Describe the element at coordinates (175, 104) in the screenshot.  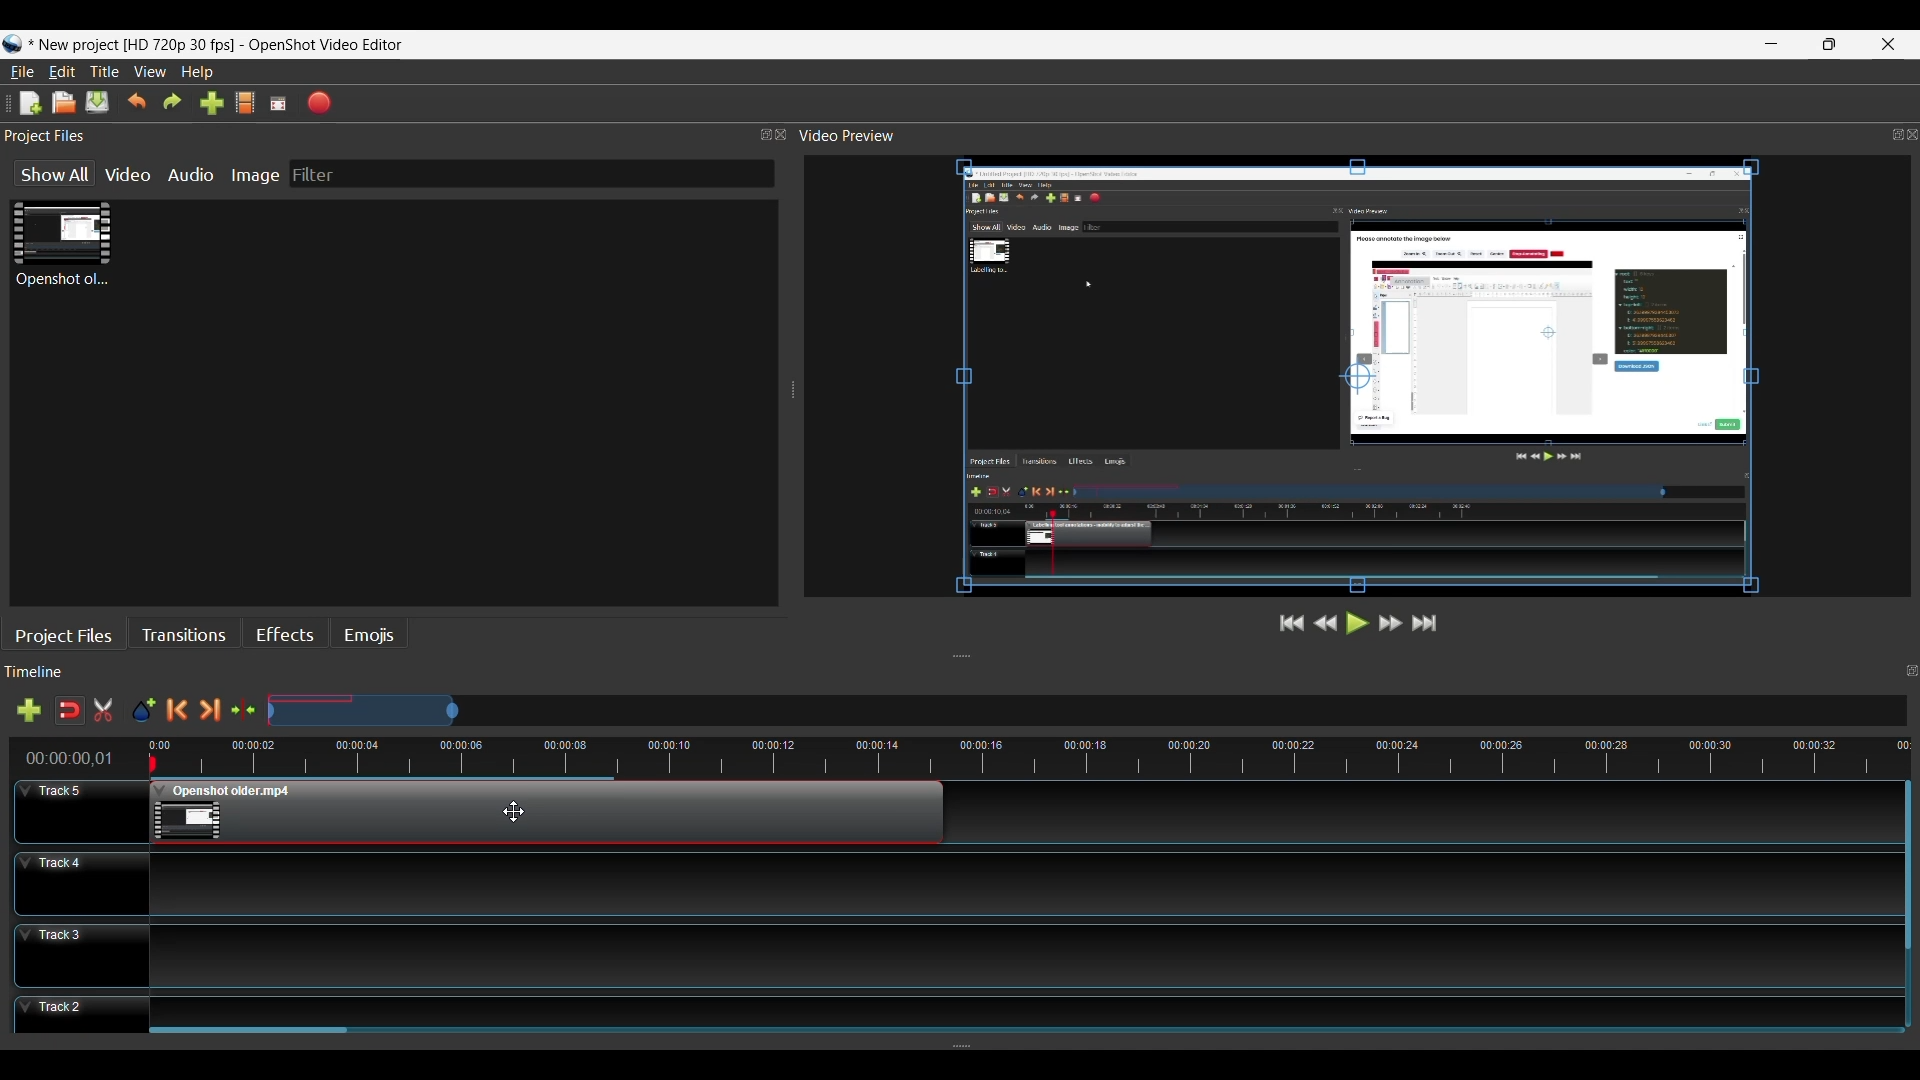
I see `Redo` at that location.